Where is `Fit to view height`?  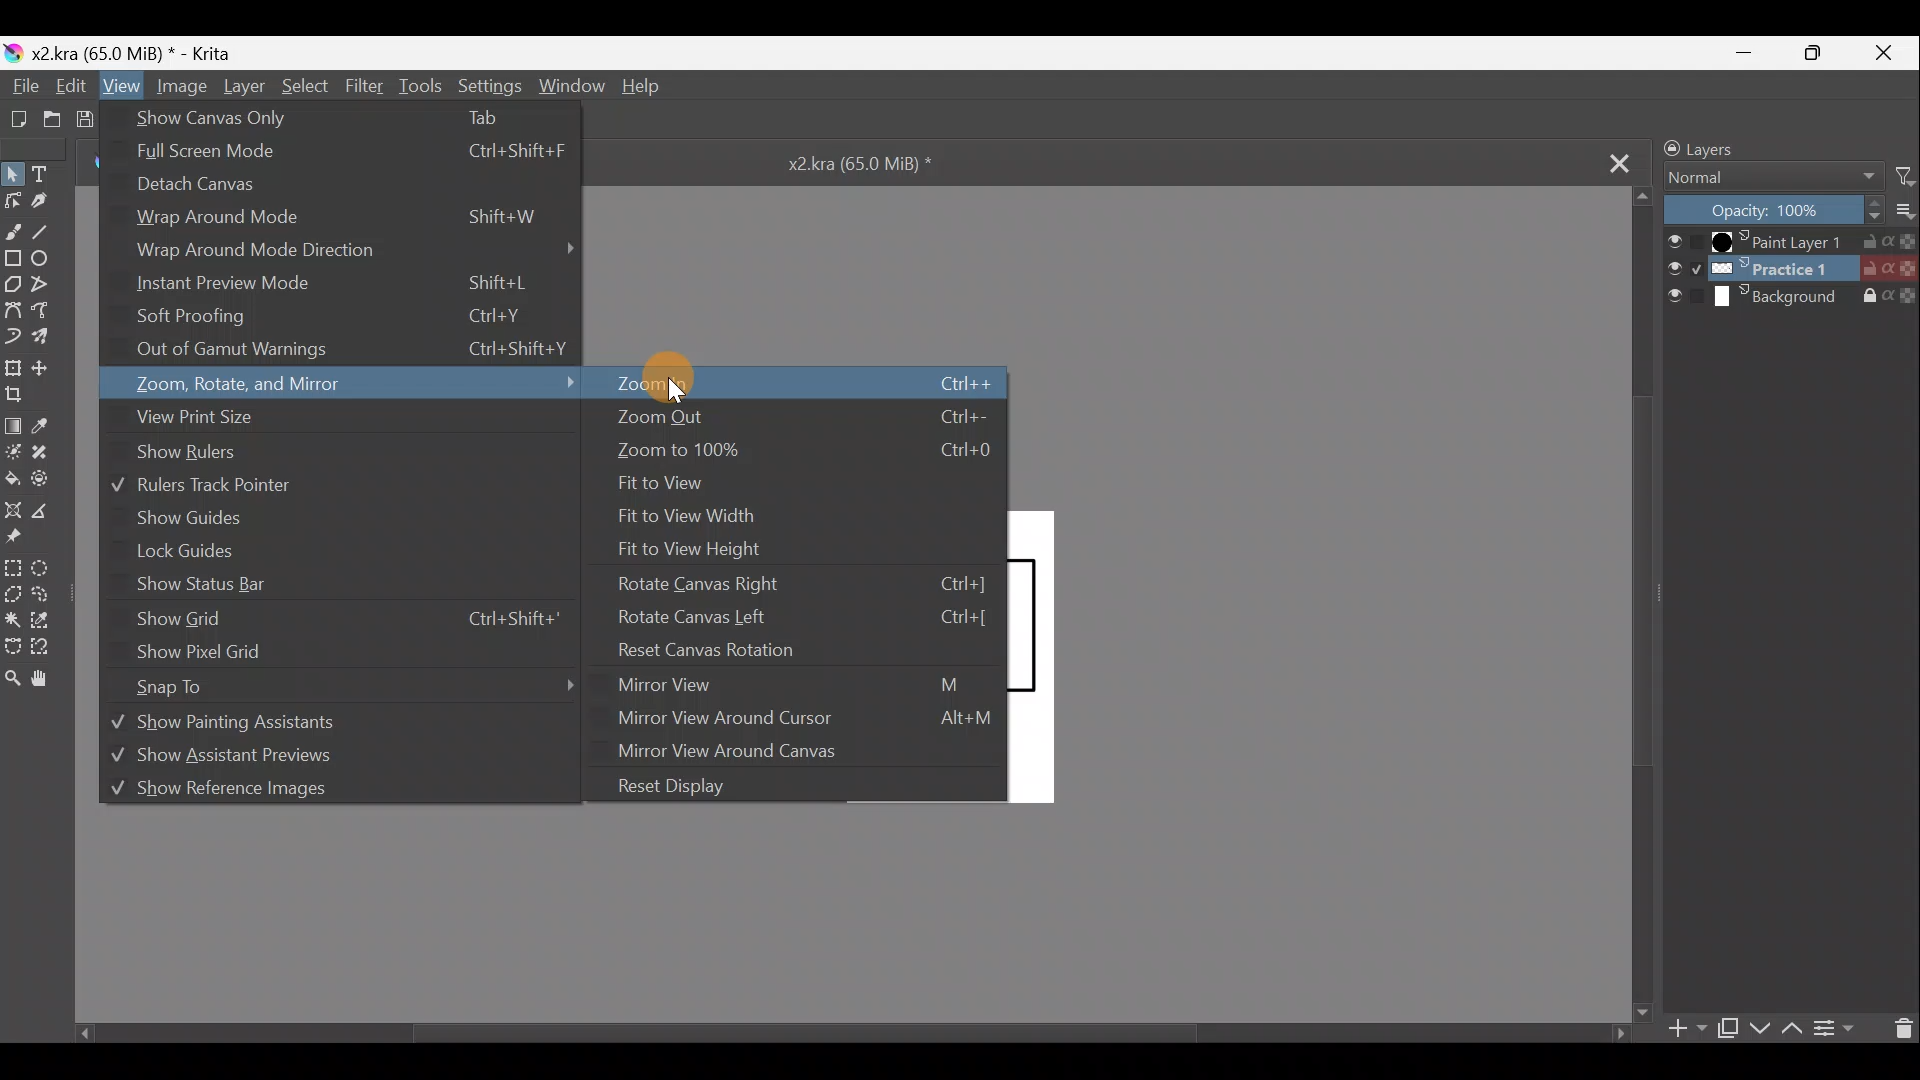 Fit to view height is located at coordinates (696, 550).